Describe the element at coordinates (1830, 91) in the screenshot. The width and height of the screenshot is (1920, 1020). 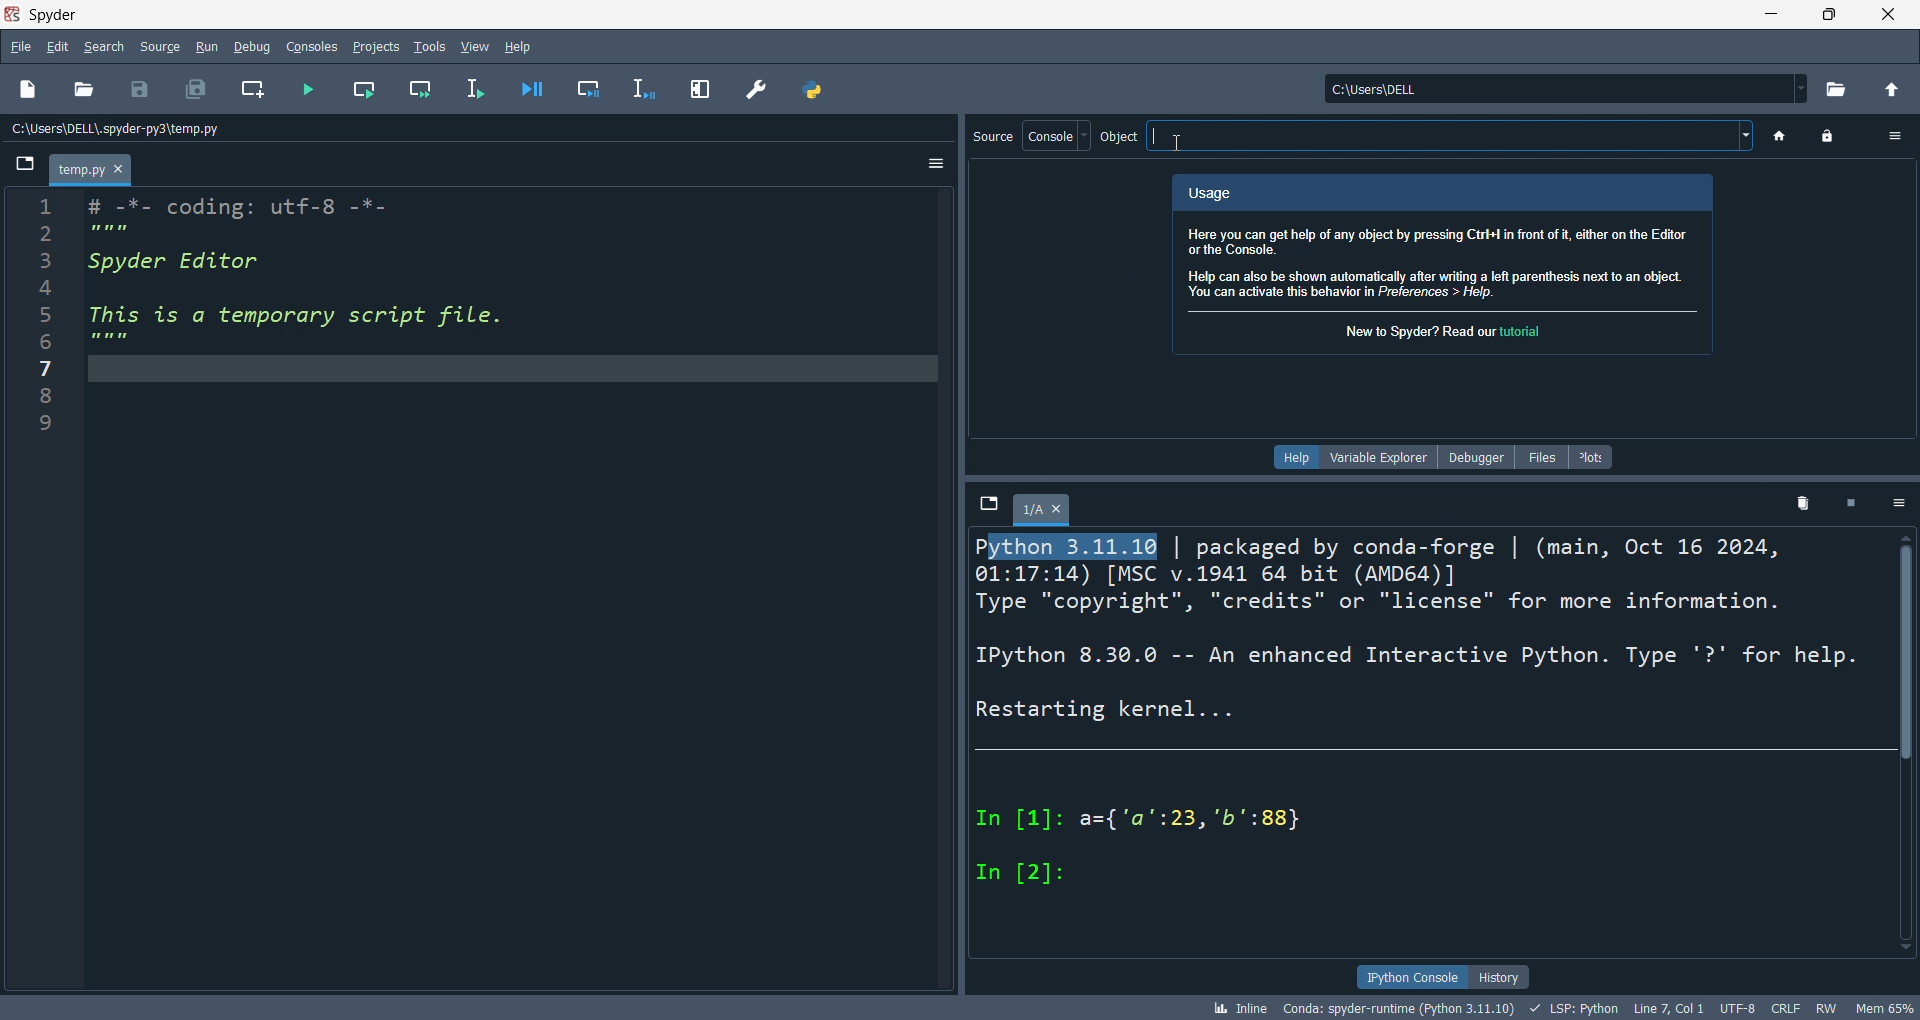
I see `open directory` at that location.